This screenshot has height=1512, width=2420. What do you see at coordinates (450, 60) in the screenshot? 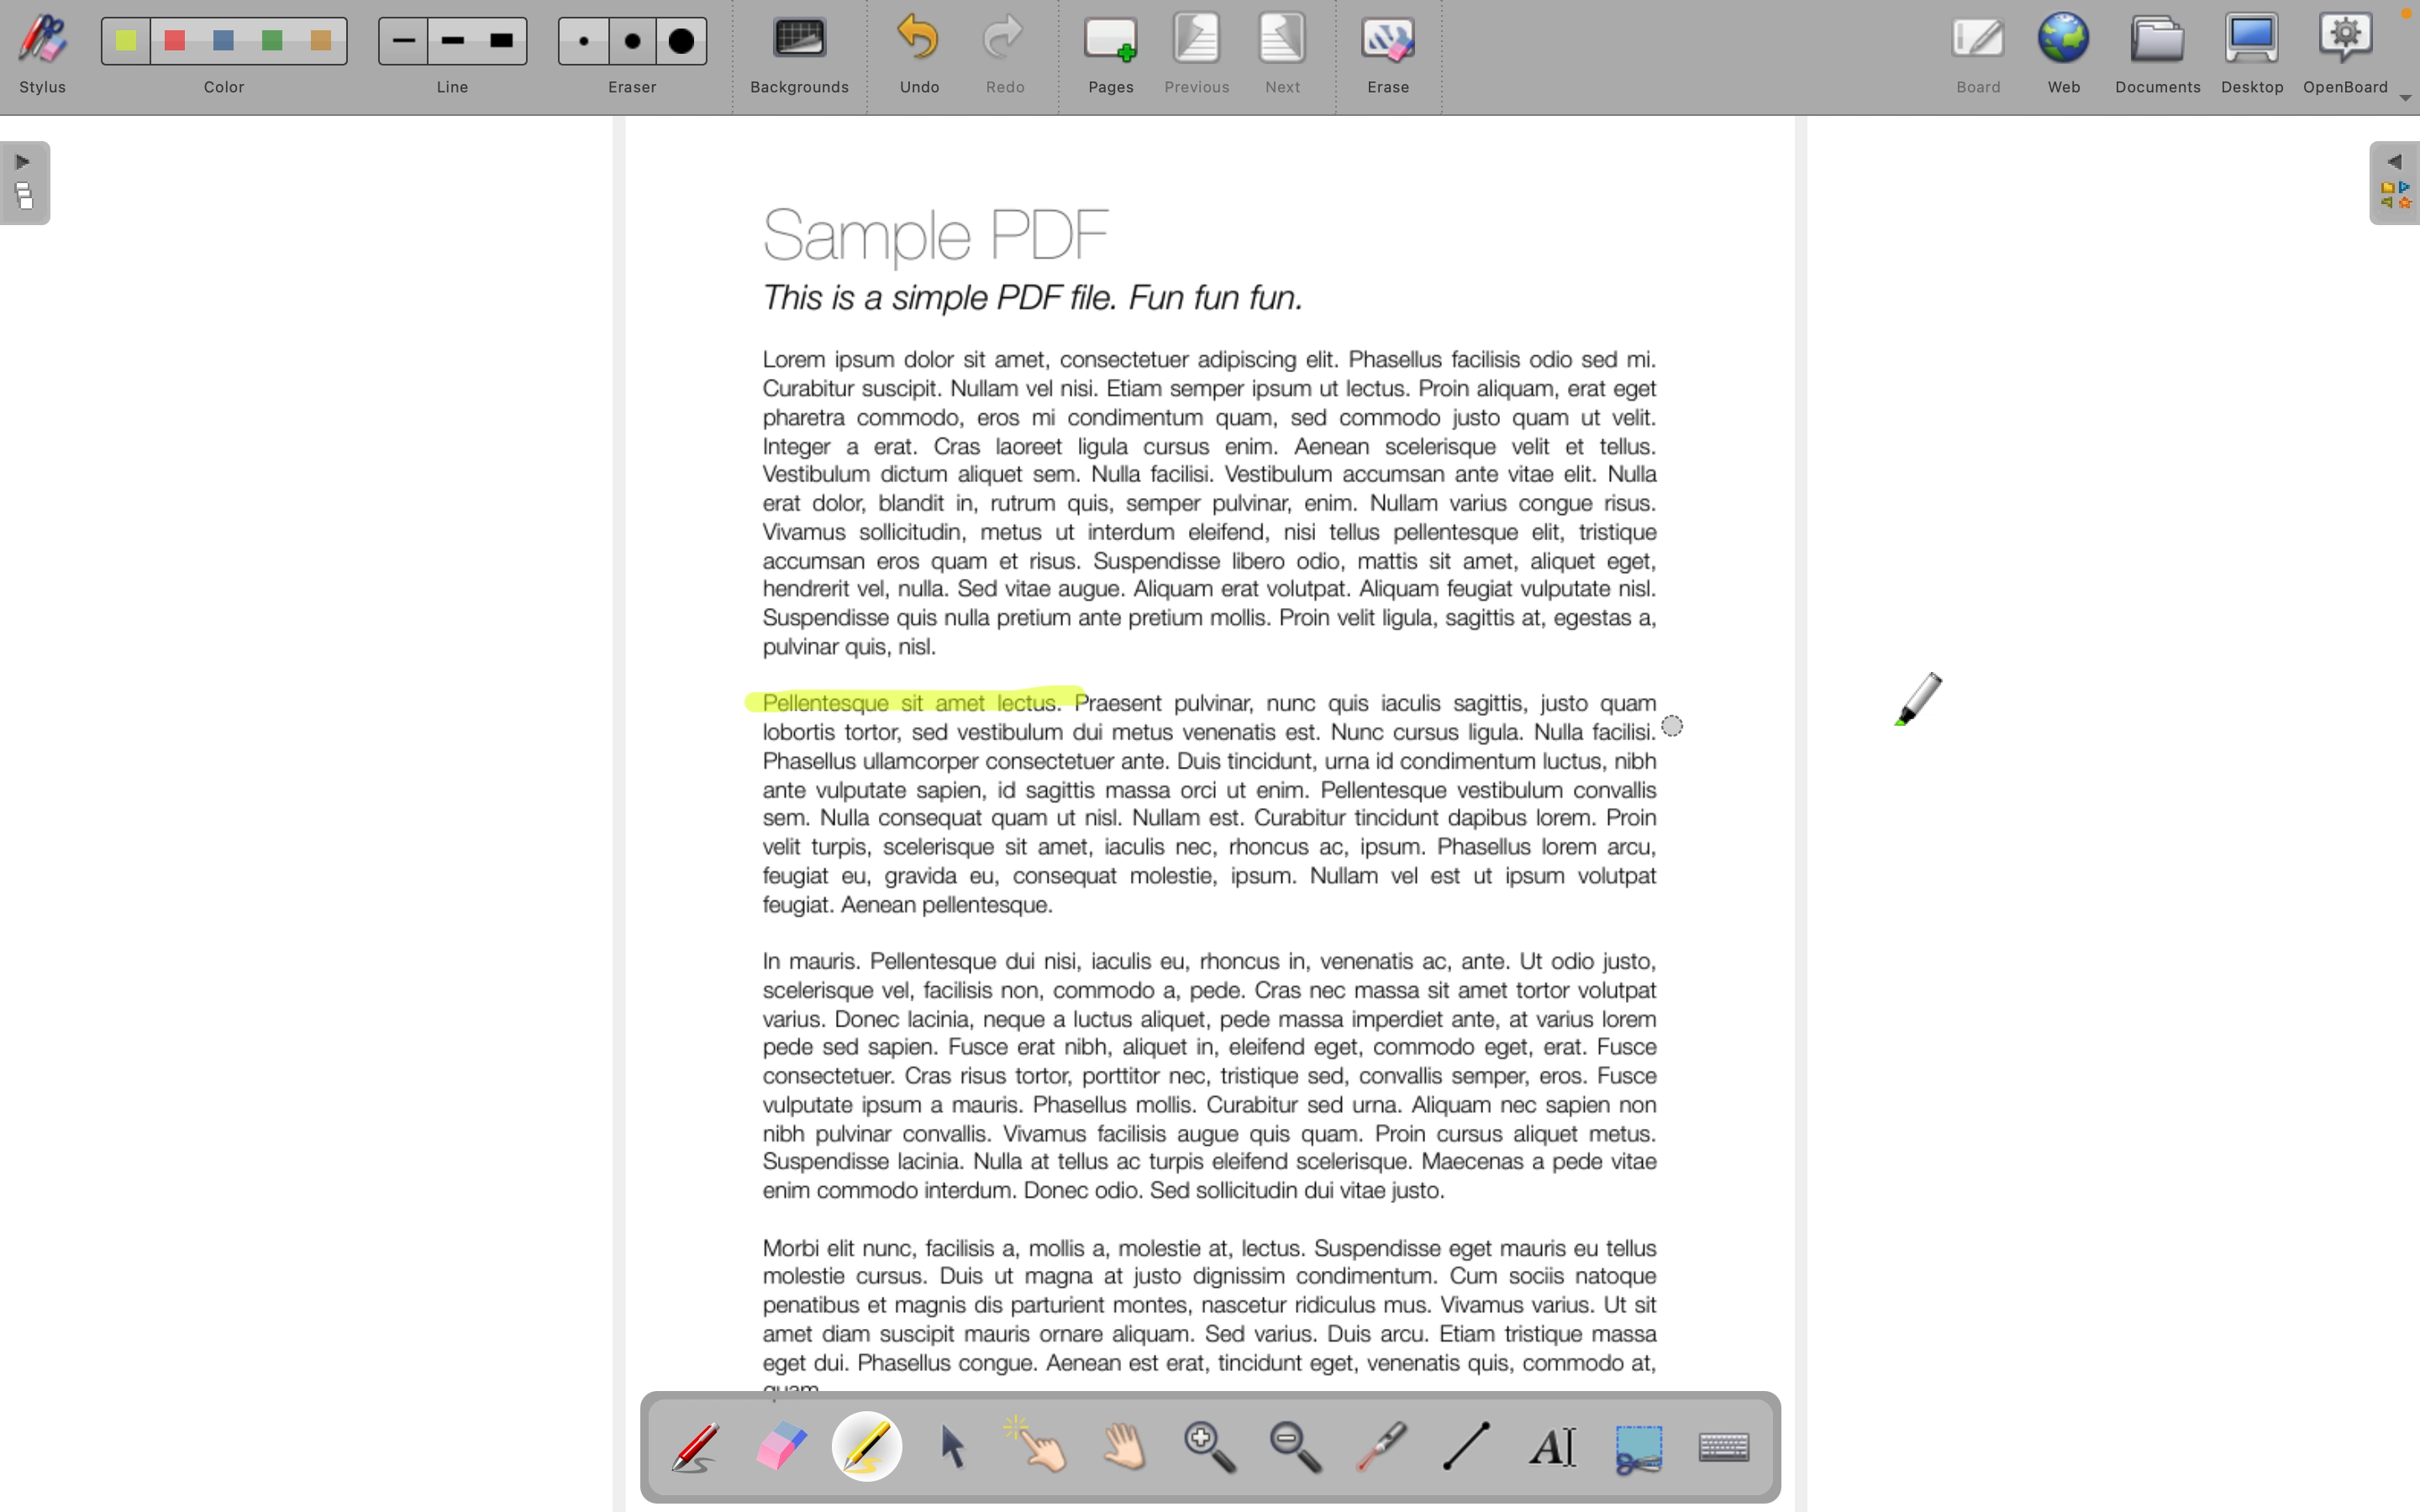
I see `line` at bounding box center [450, 60].